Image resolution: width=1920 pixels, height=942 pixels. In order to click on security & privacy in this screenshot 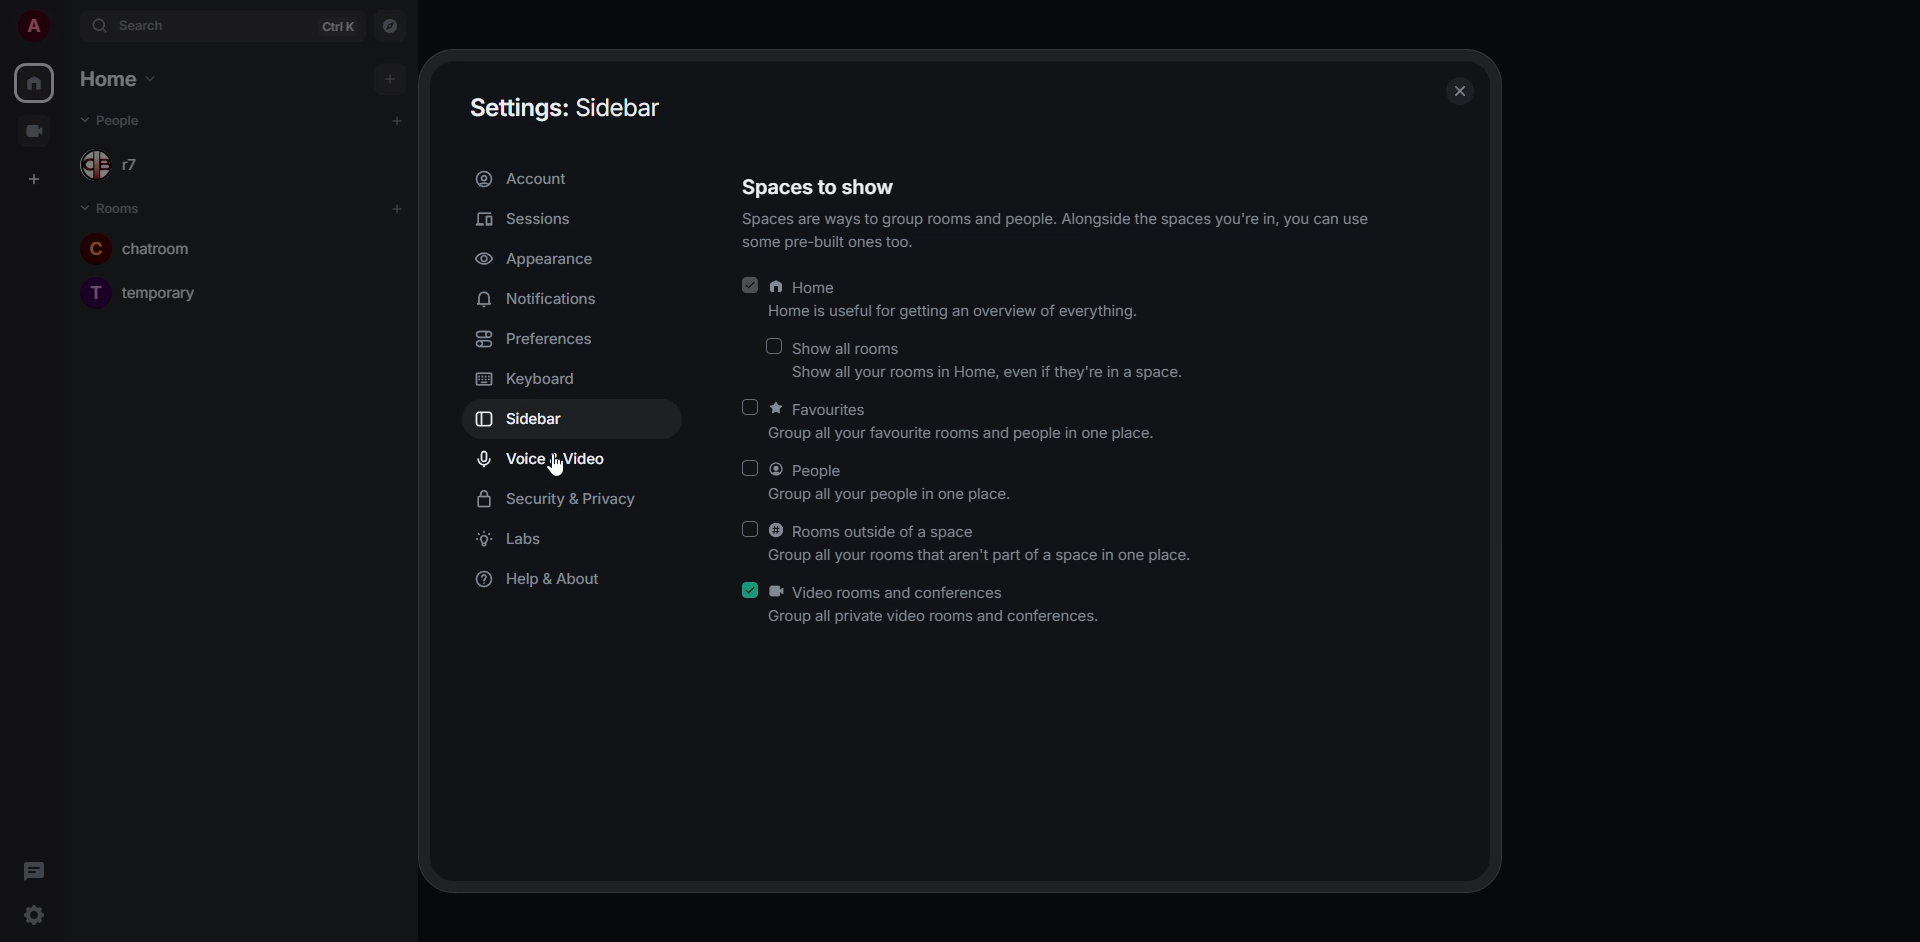, I will do `click(559, 500)`.